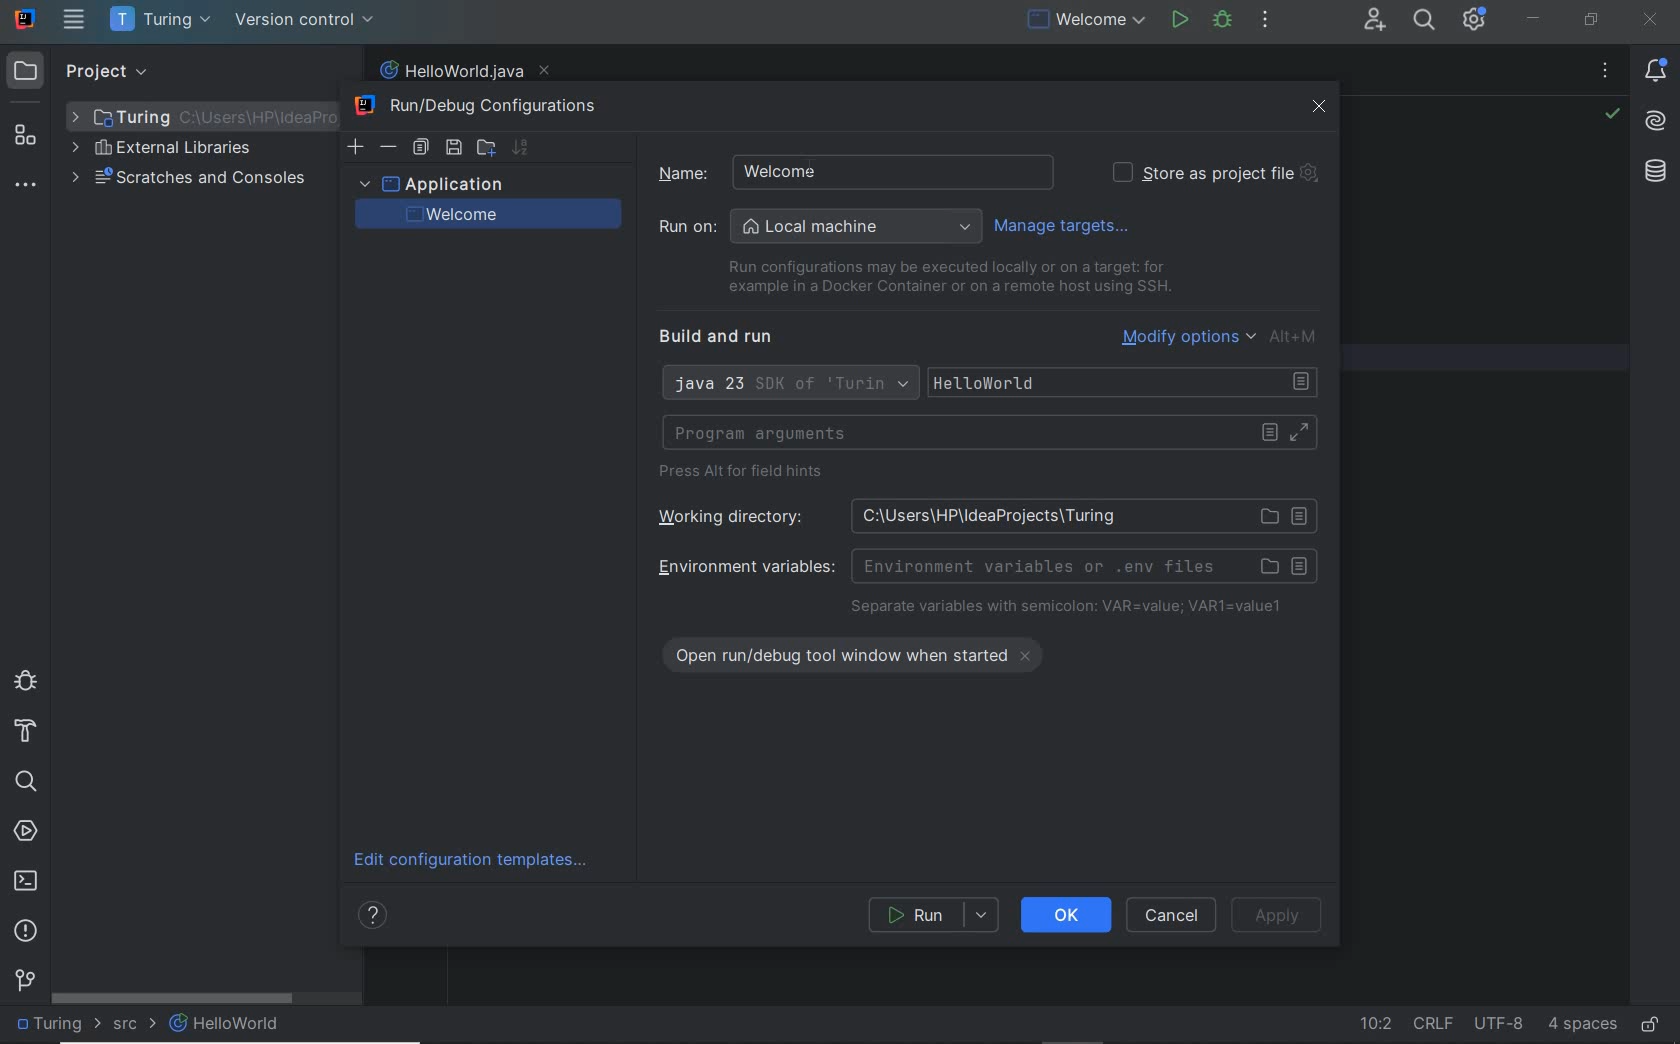  Describe the element at coordinates (725, 171) in the screenshot. I see `Name` at that location.